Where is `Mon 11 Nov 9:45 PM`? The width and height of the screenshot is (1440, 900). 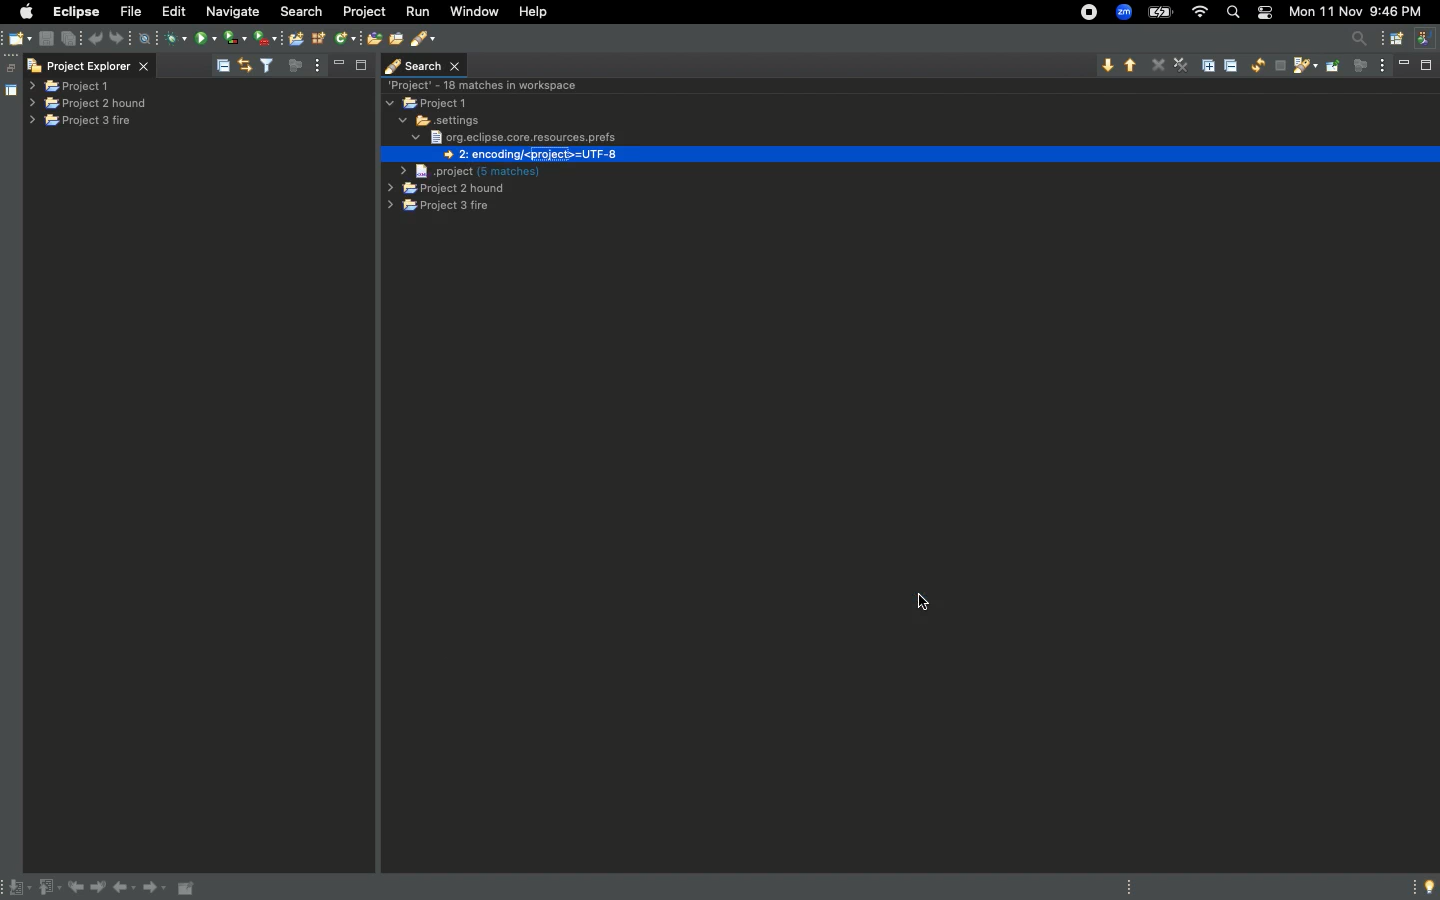
Mon 11 Nov 9:45 PM is located at coordinates (1362, 11).